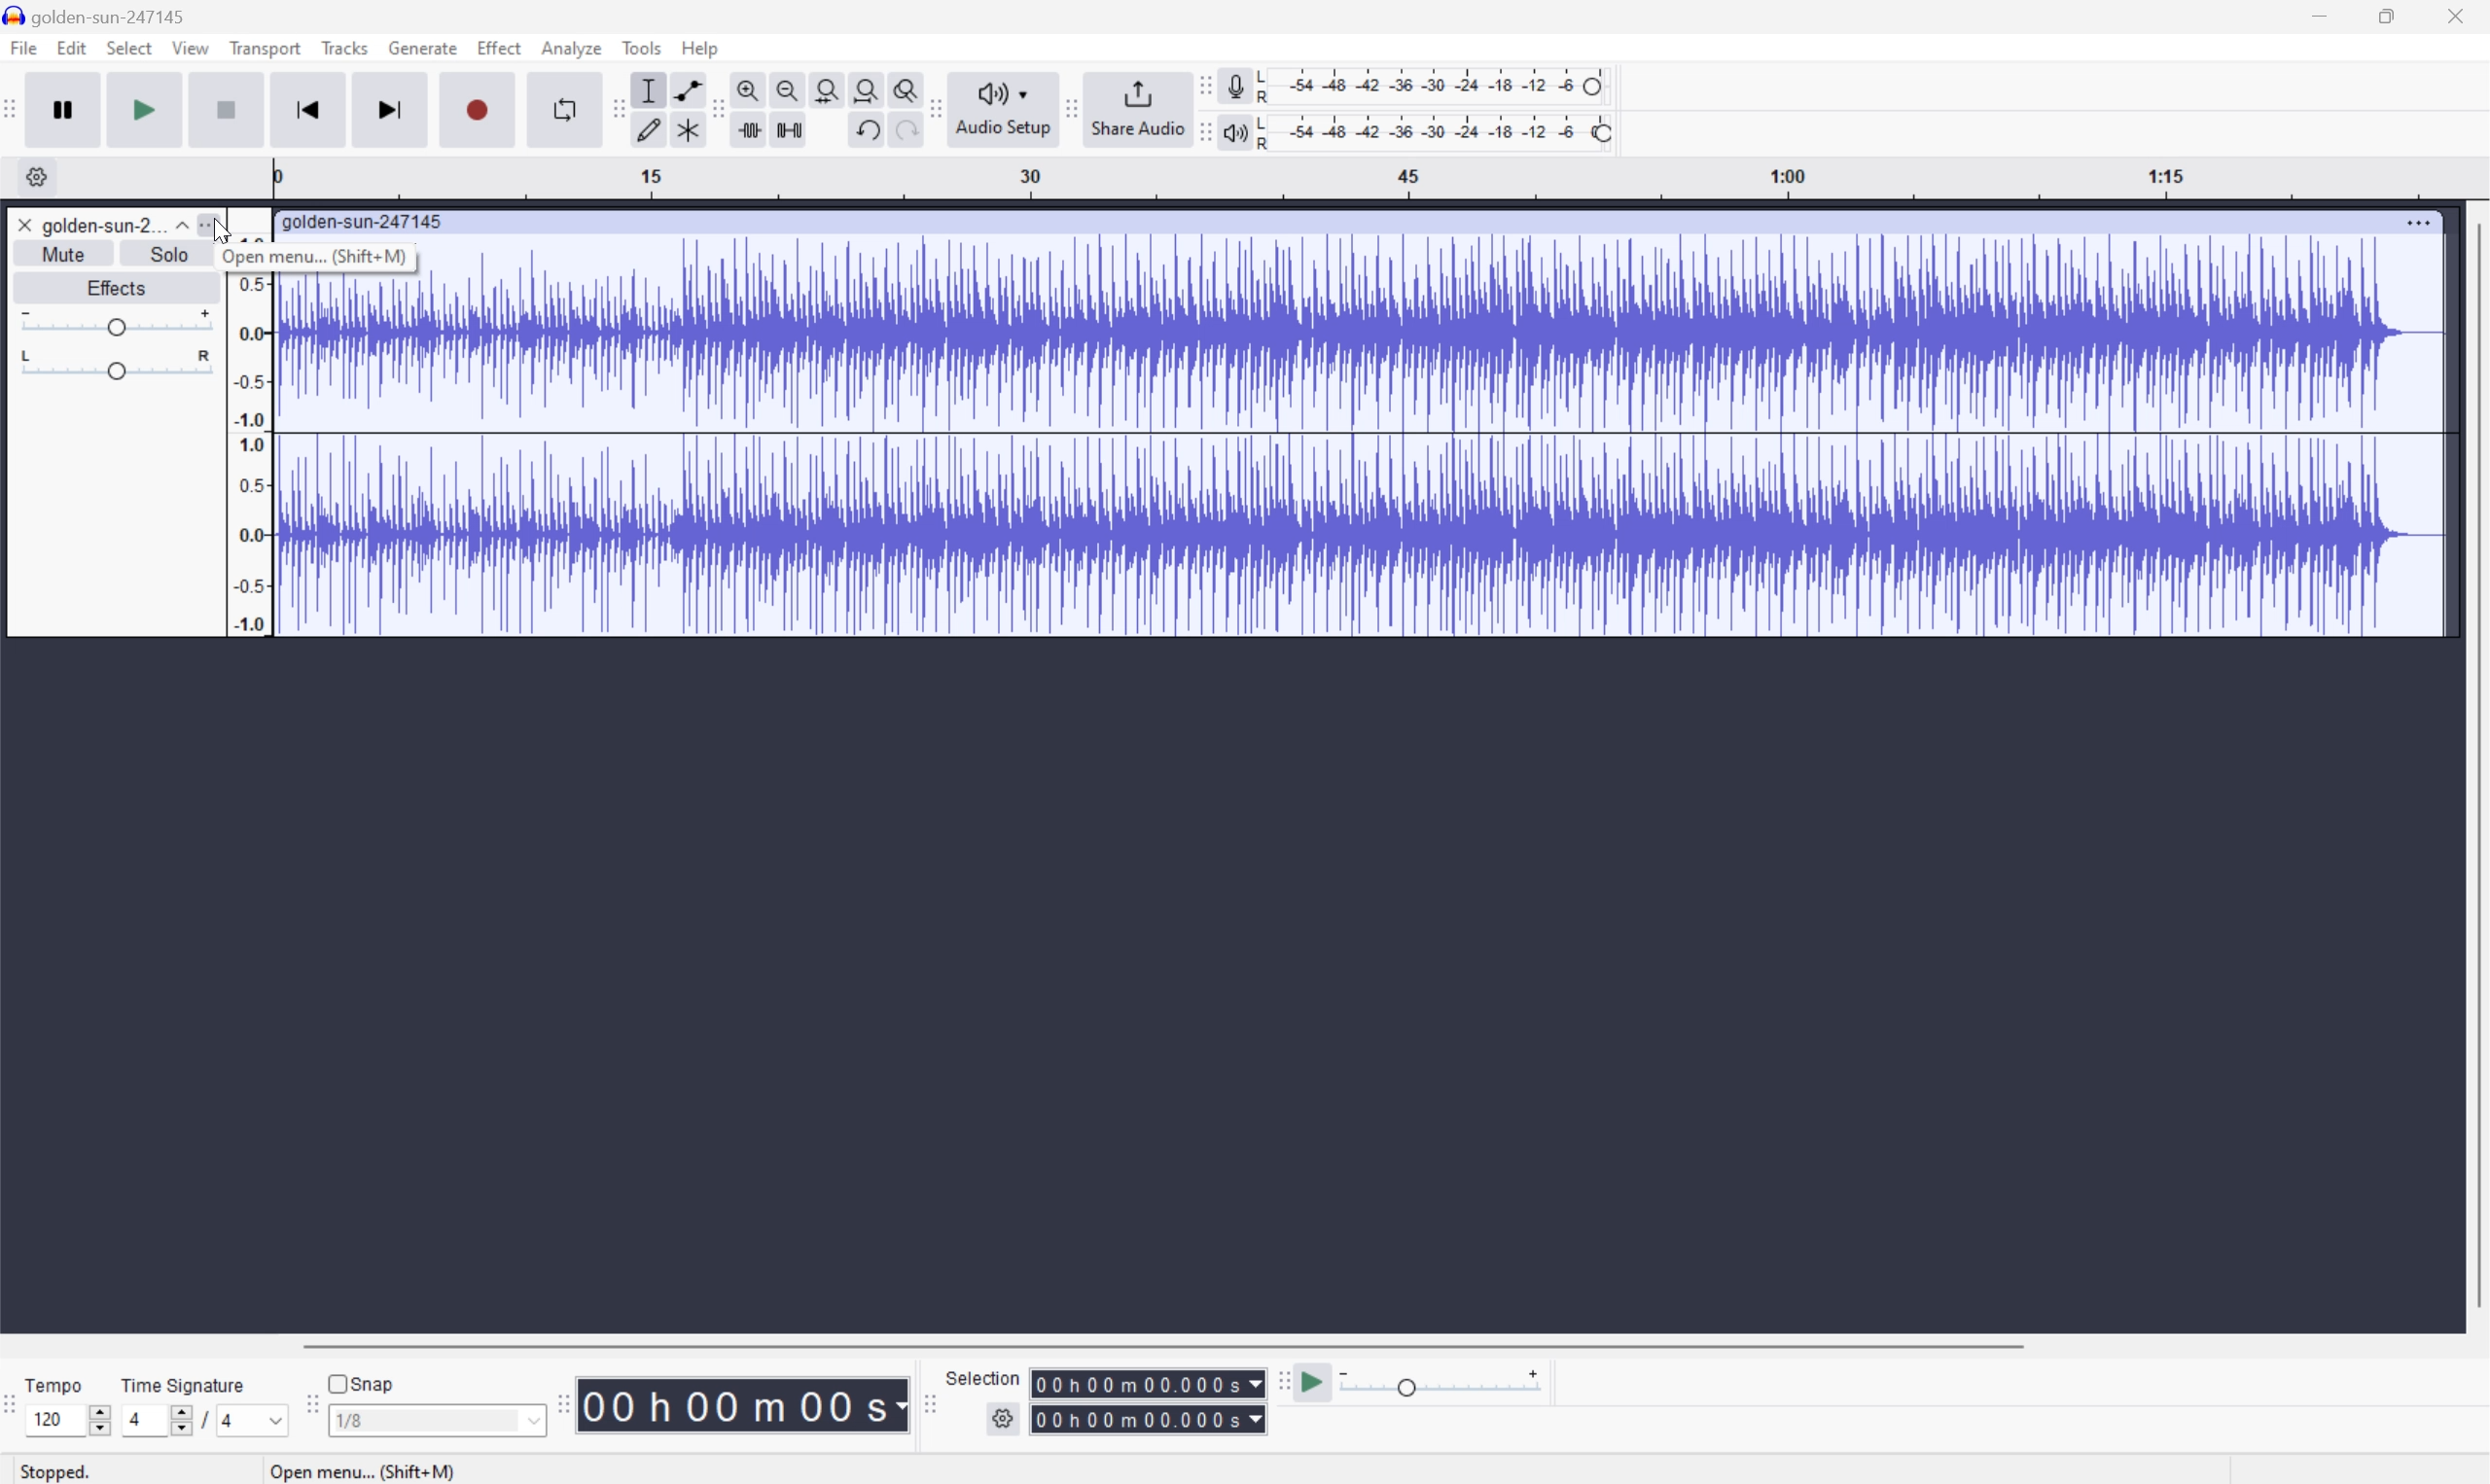  What do you see at coordinates (1441, 1386) in the screenshot?
I see `Playback: 1.000 x` at bounding box center [1441, 1386].